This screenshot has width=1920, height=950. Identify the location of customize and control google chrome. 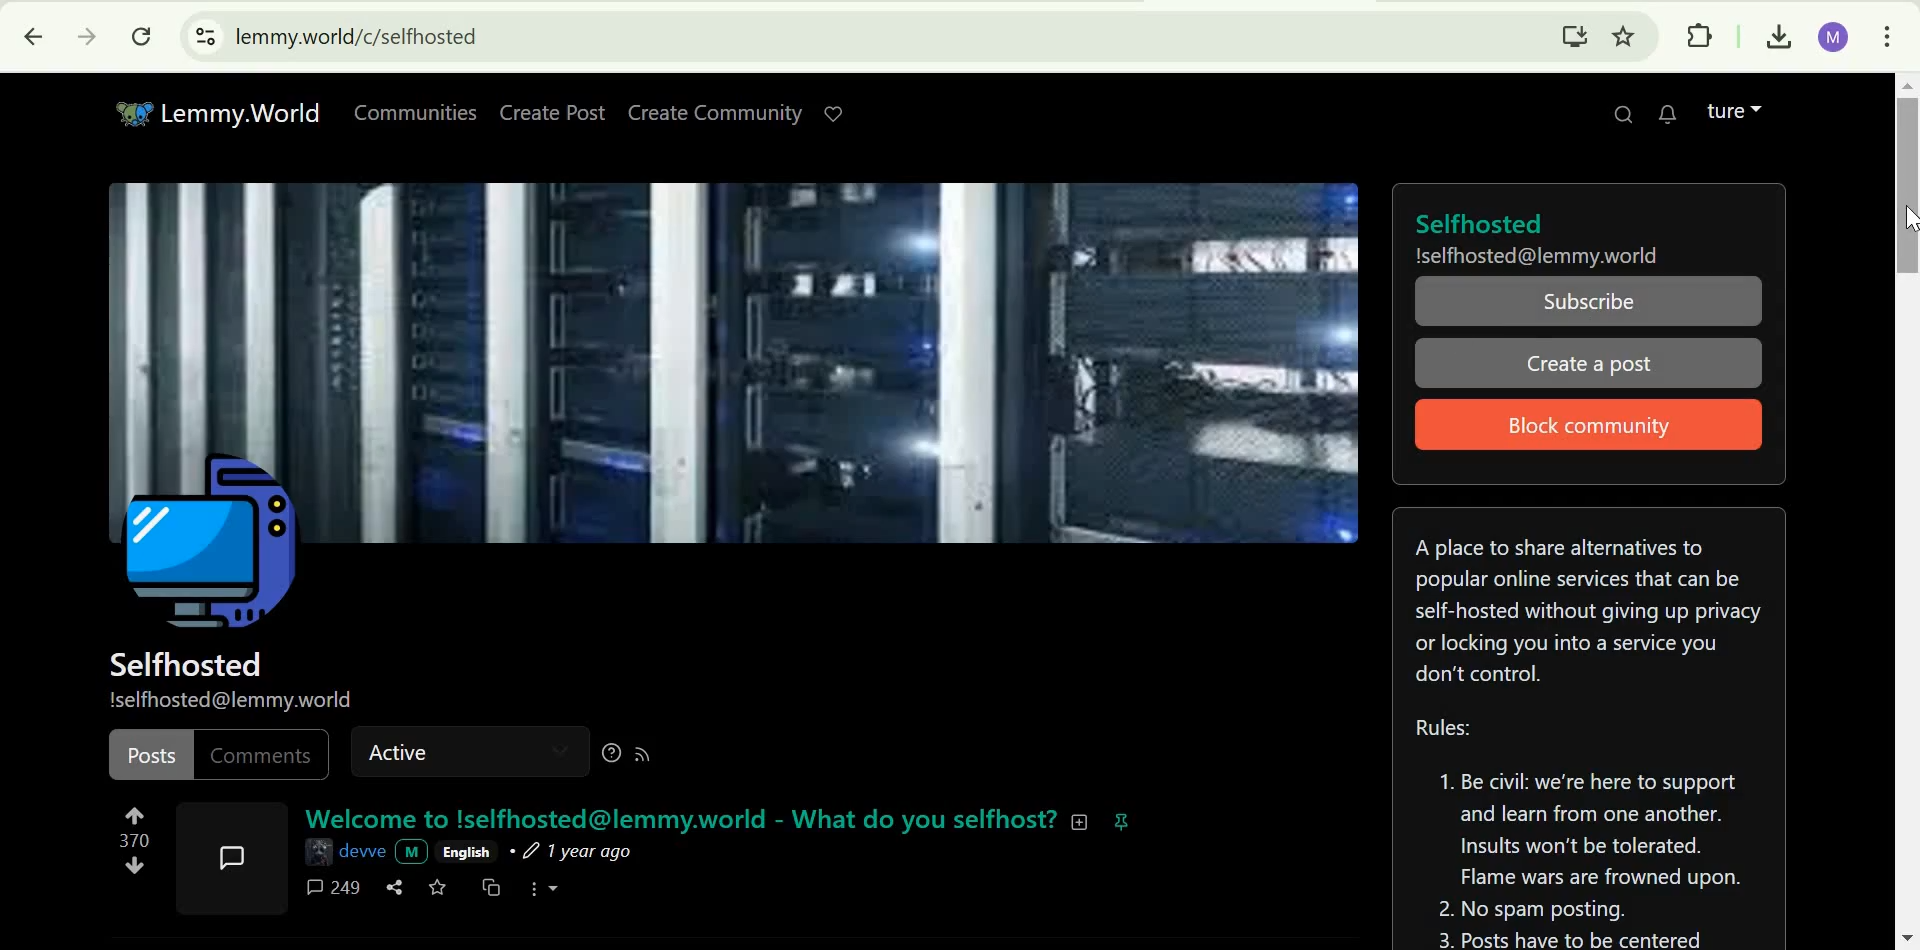
(1889, 35).